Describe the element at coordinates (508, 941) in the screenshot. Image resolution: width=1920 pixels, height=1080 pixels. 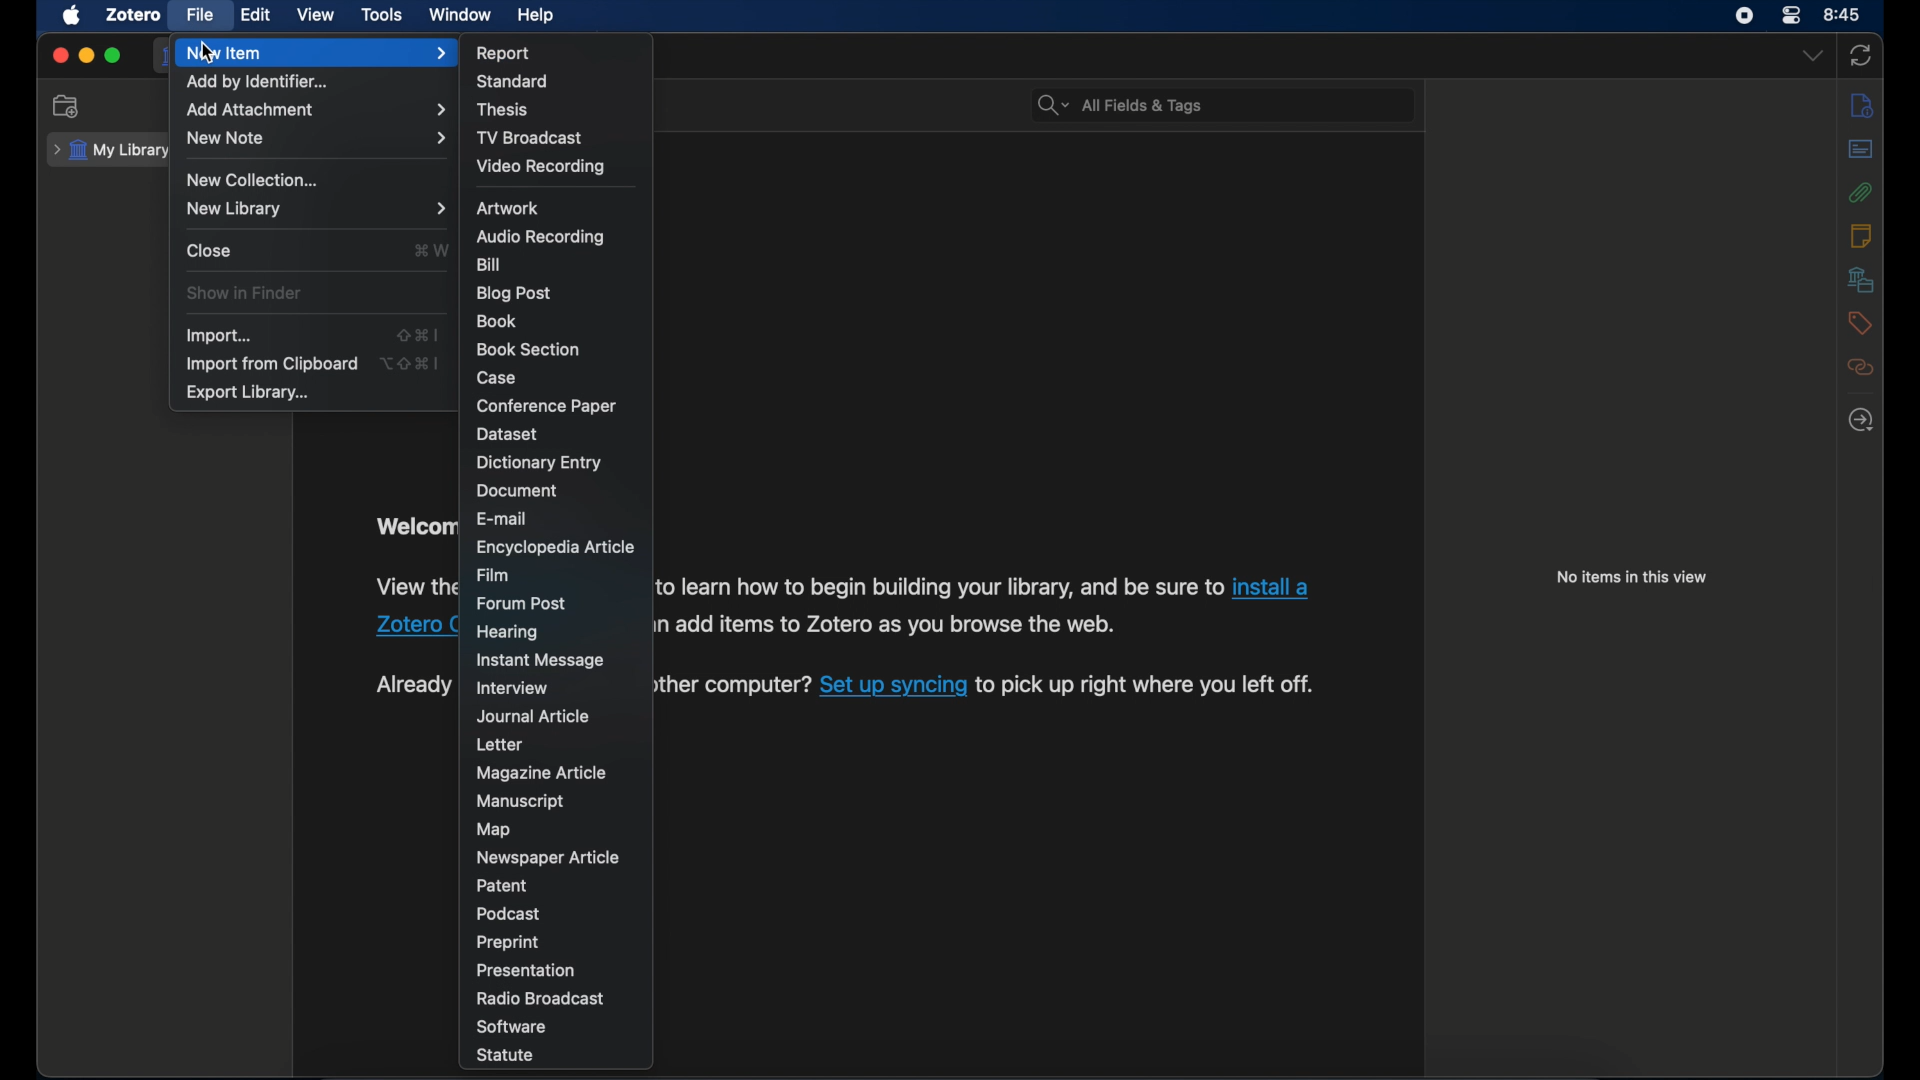
I see `preprint` at that location.